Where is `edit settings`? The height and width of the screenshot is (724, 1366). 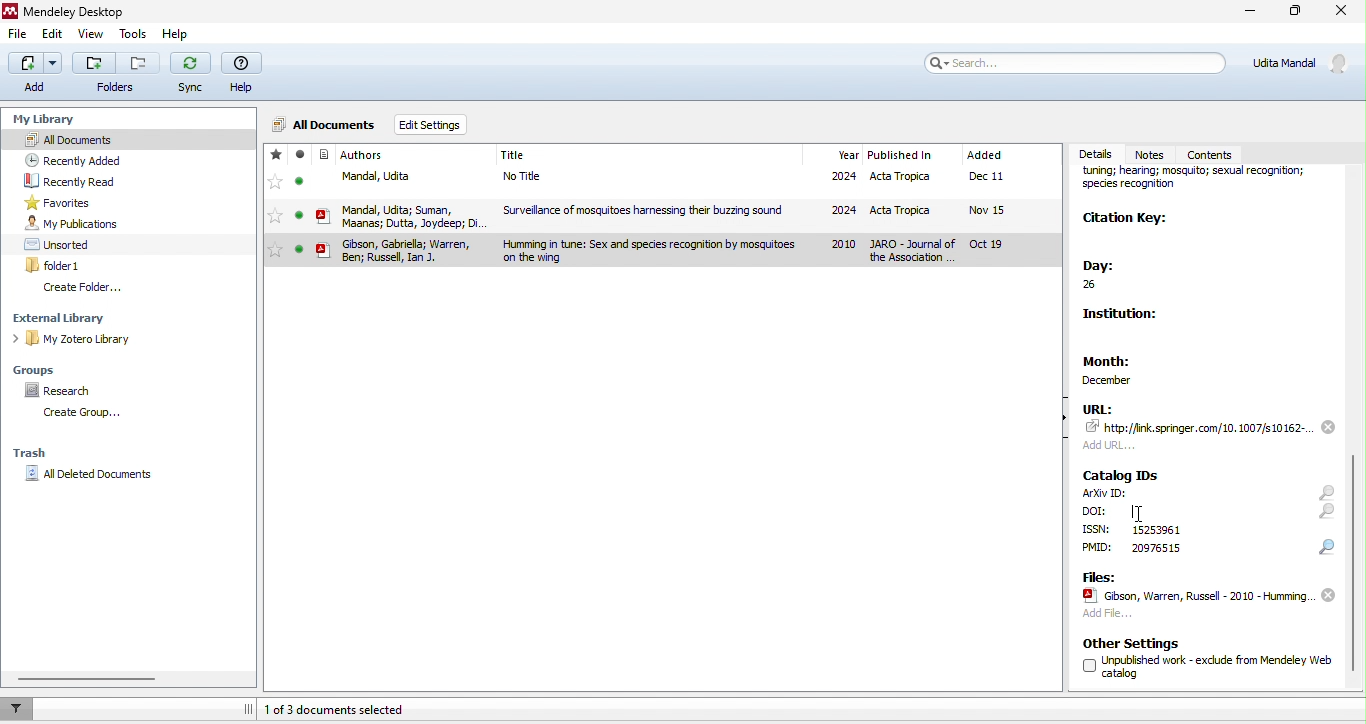
edit settings is located at coordinates (430, 123).